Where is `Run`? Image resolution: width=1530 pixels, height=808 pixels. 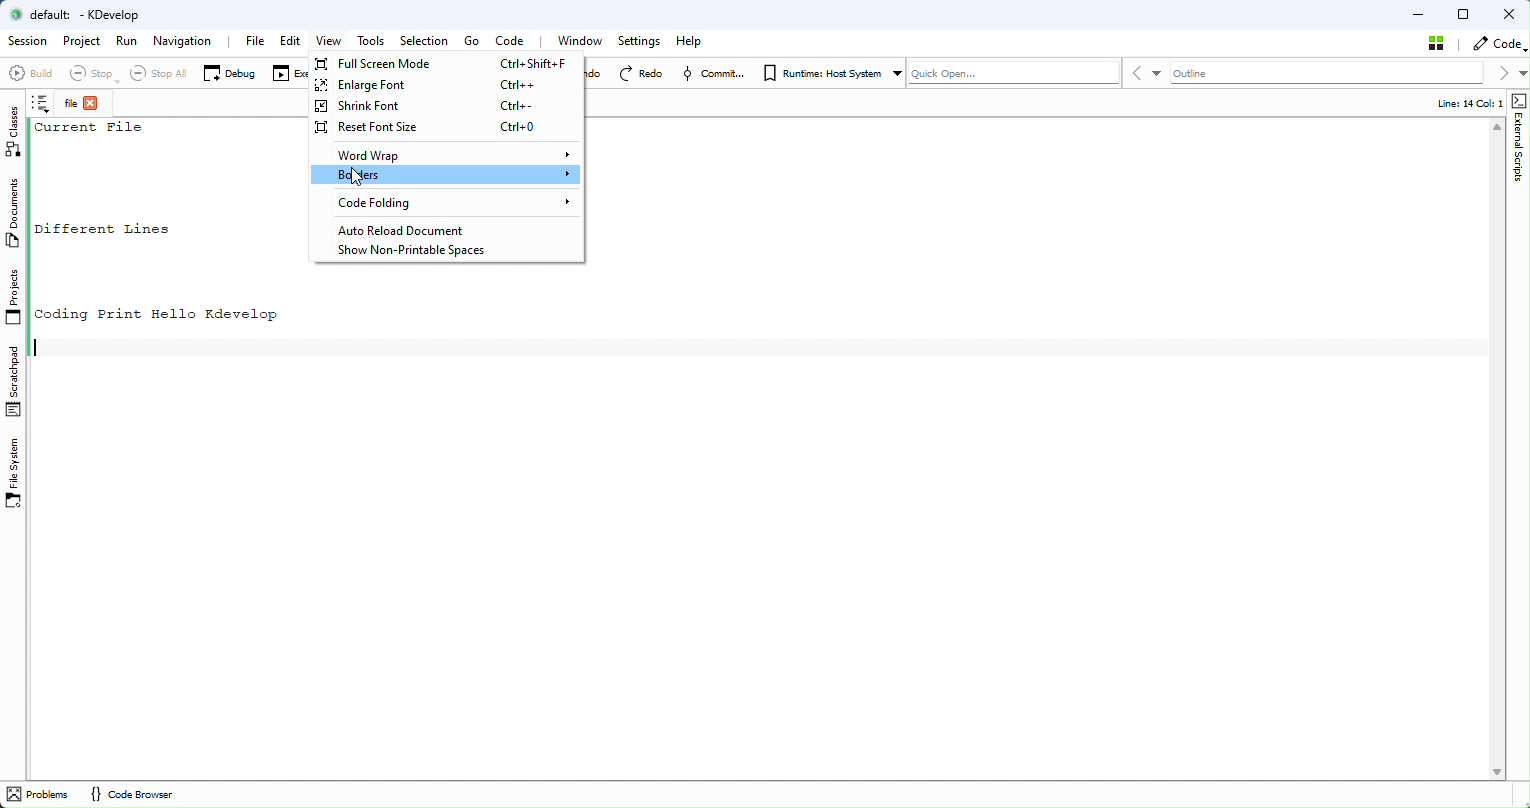 Run is located at coordinates (128, 42).